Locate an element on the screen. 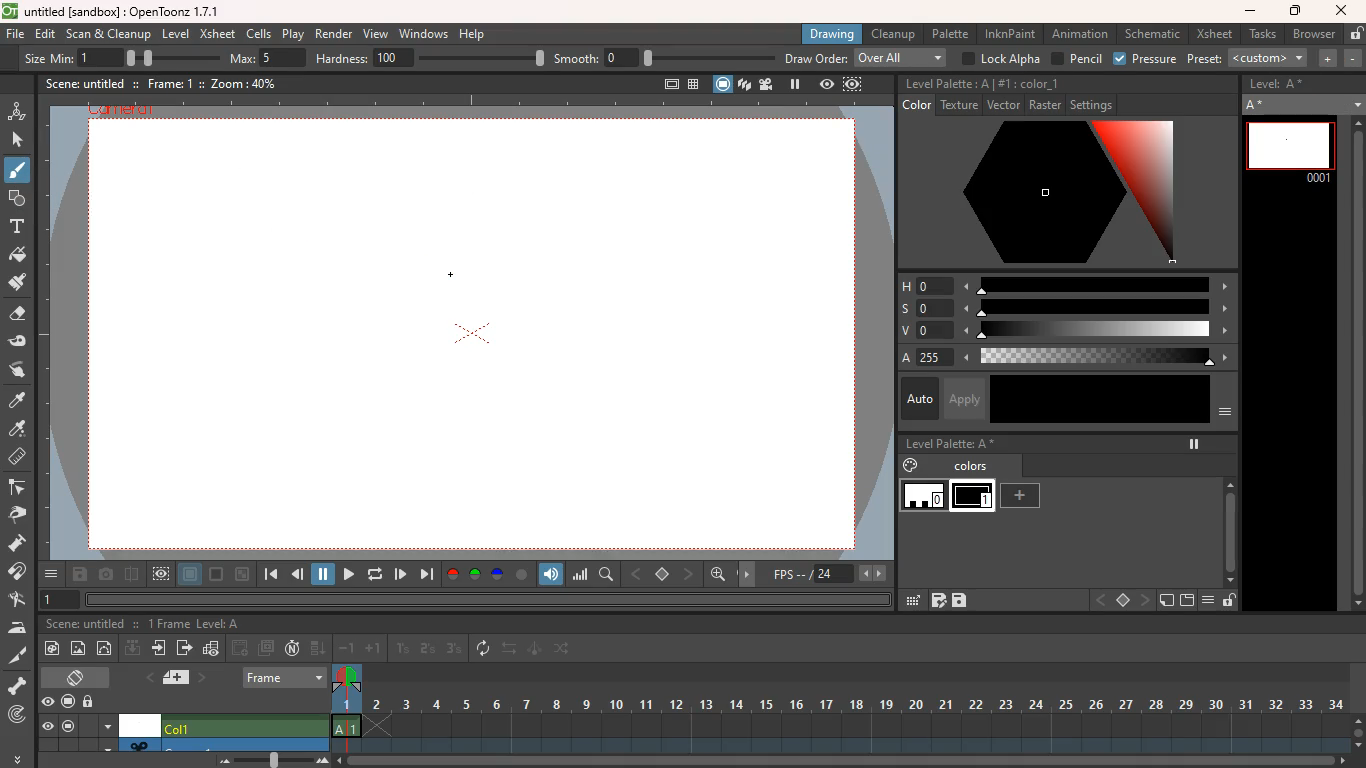  1 Frame Level: A is located at coordinates (195, 625).